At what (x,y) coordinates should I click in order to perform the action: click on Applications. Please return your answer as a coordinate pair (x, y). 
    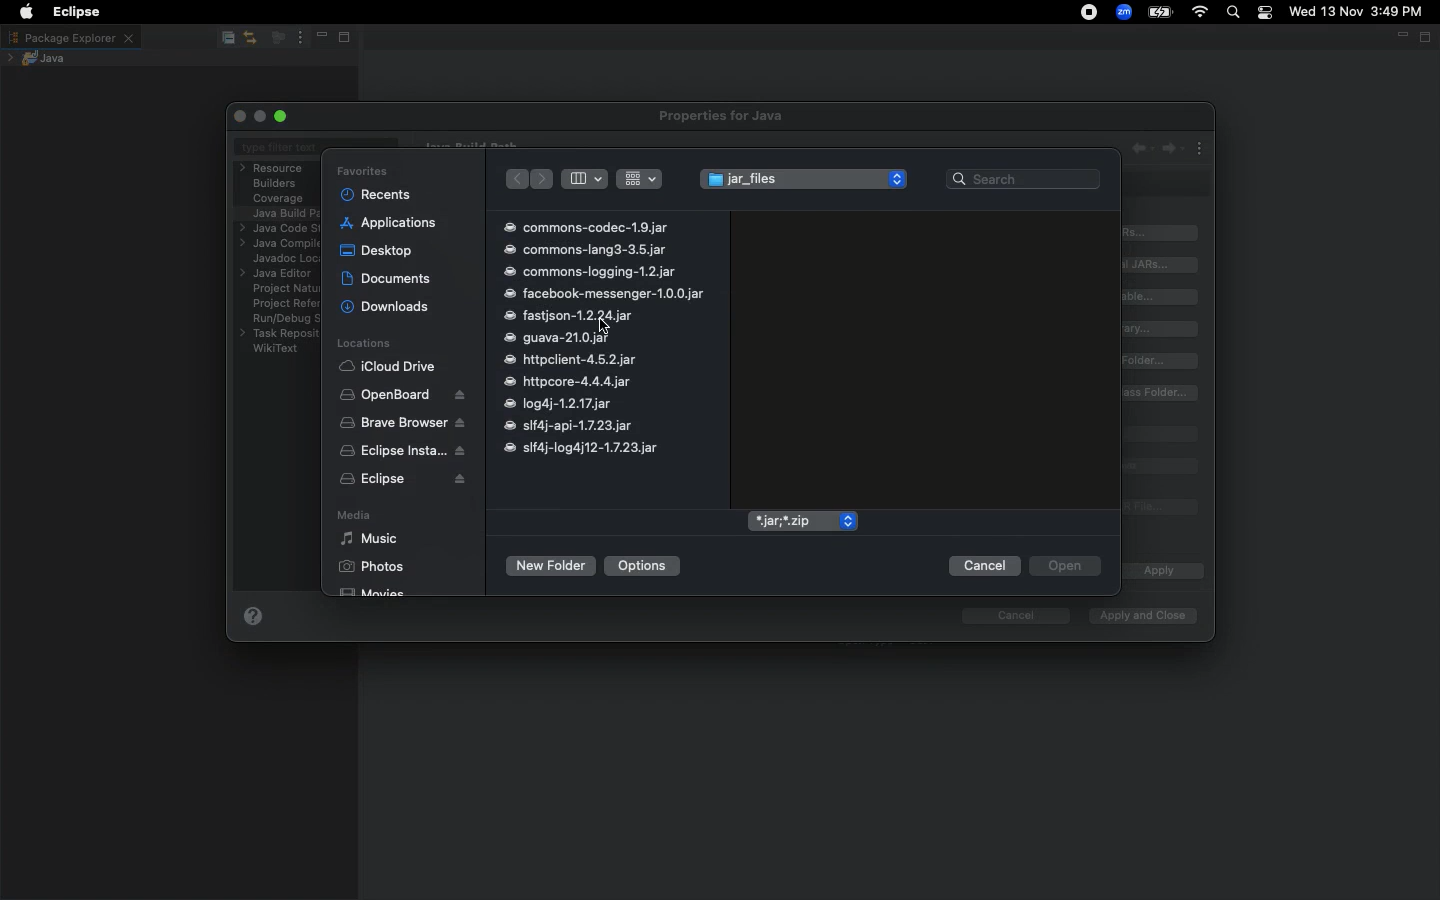
    Looking at the image, I should click on (389, 223).